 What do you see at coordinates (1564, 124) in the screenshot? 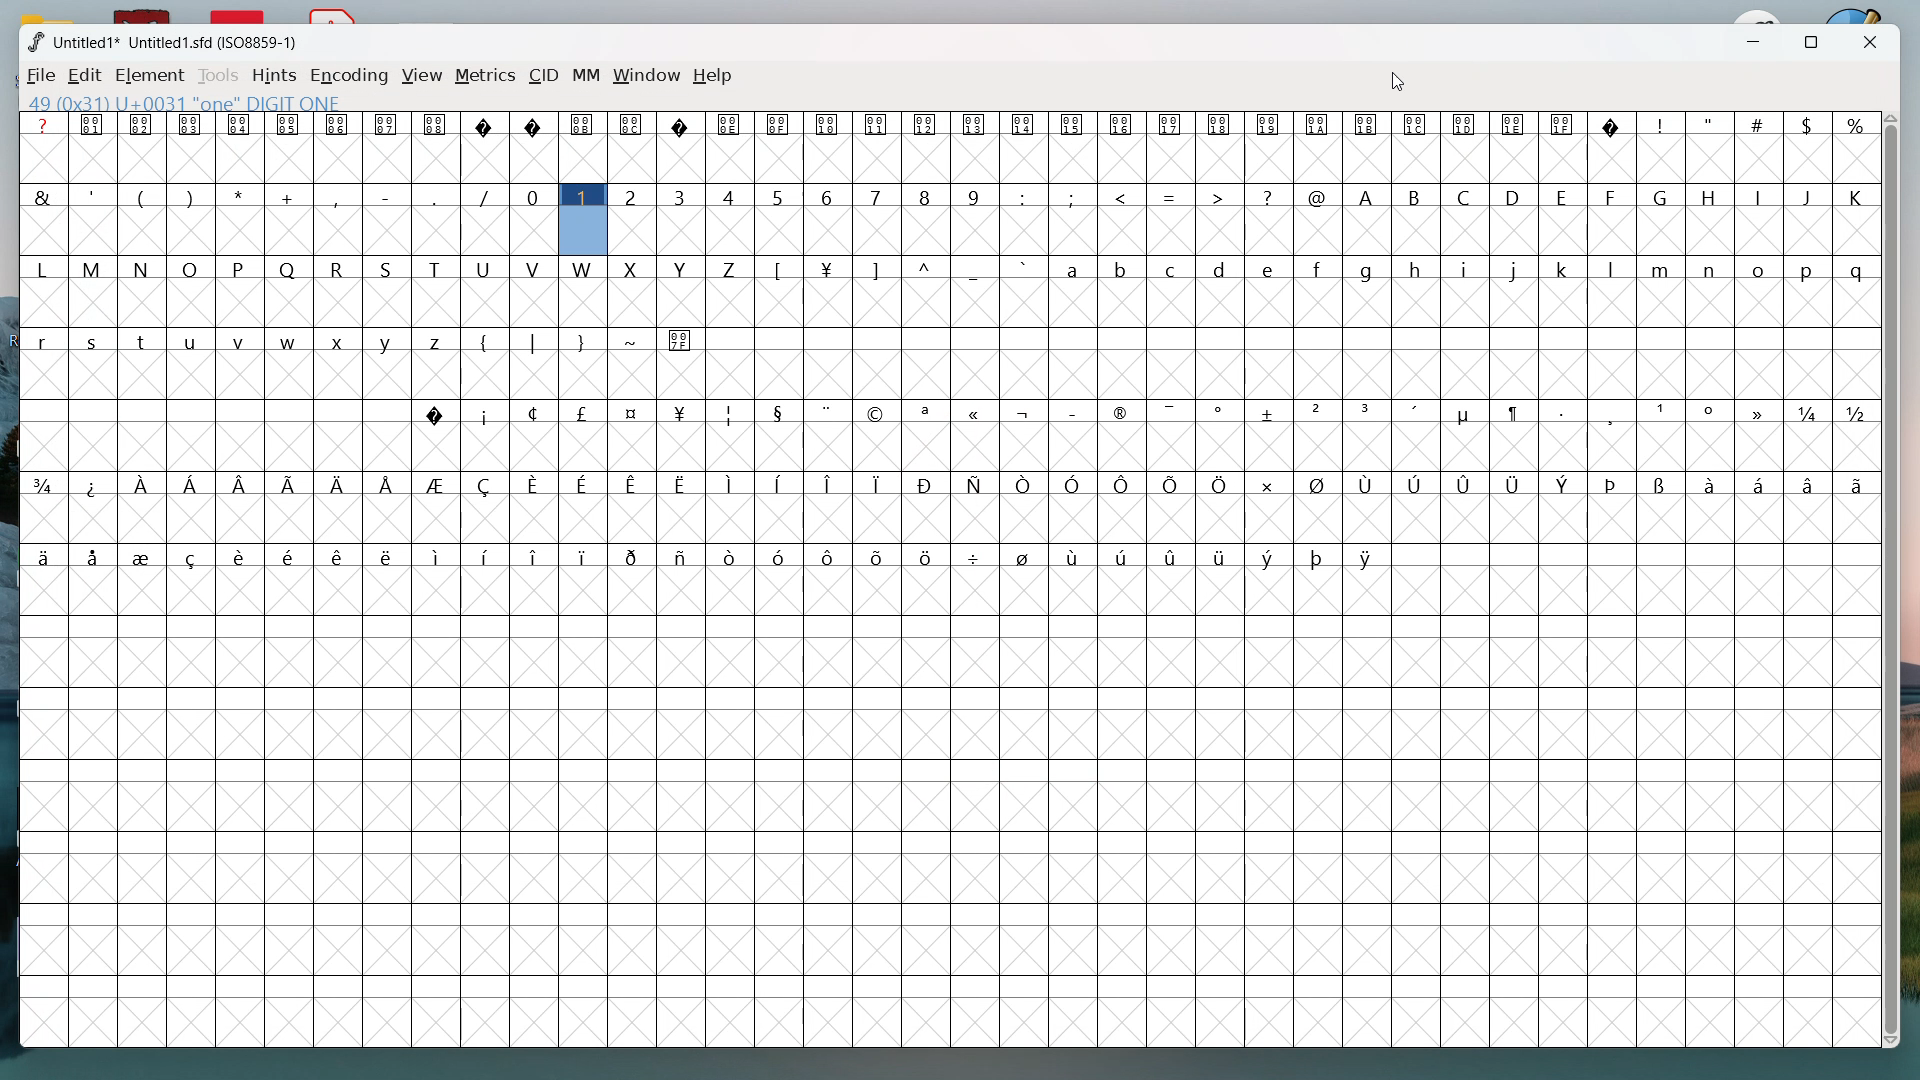
I see `symbol` at bounding box center [1564, 124].